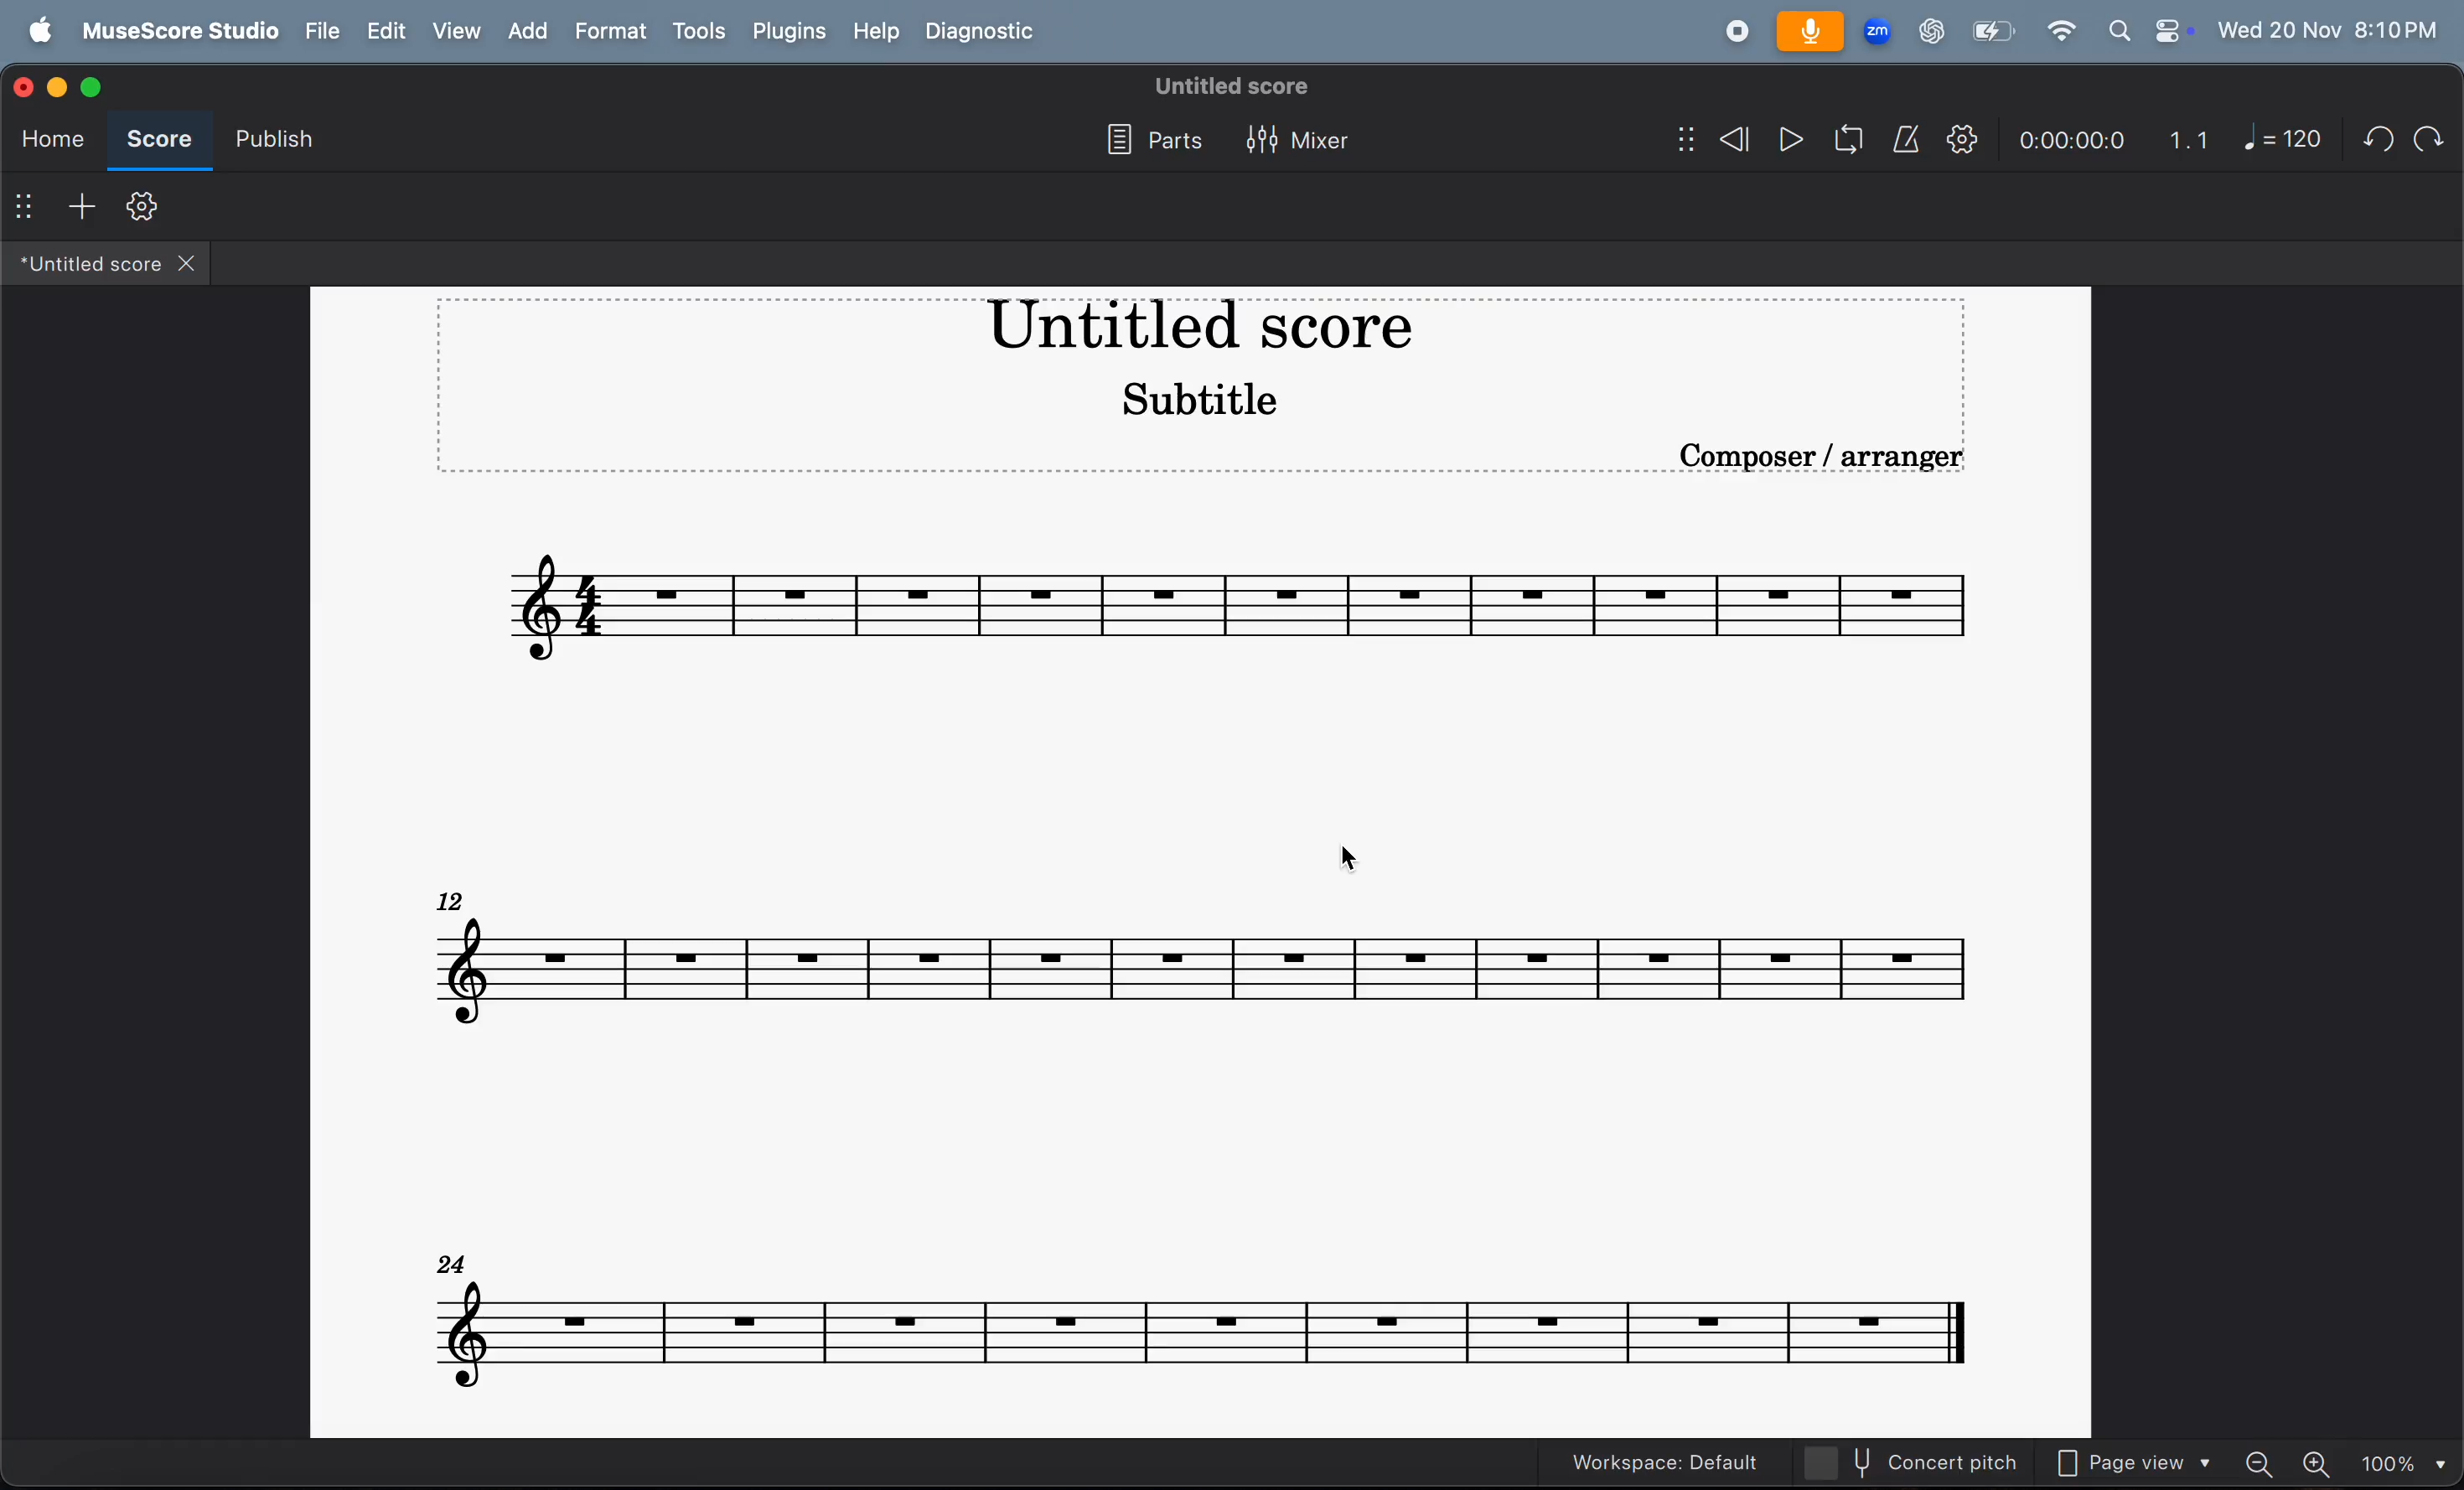 The width and height of the screenshot is (2464, 1490). What do you see at coordinates (164, 136) in the screenshot?
I see `score` at bounding box center [164, 136].